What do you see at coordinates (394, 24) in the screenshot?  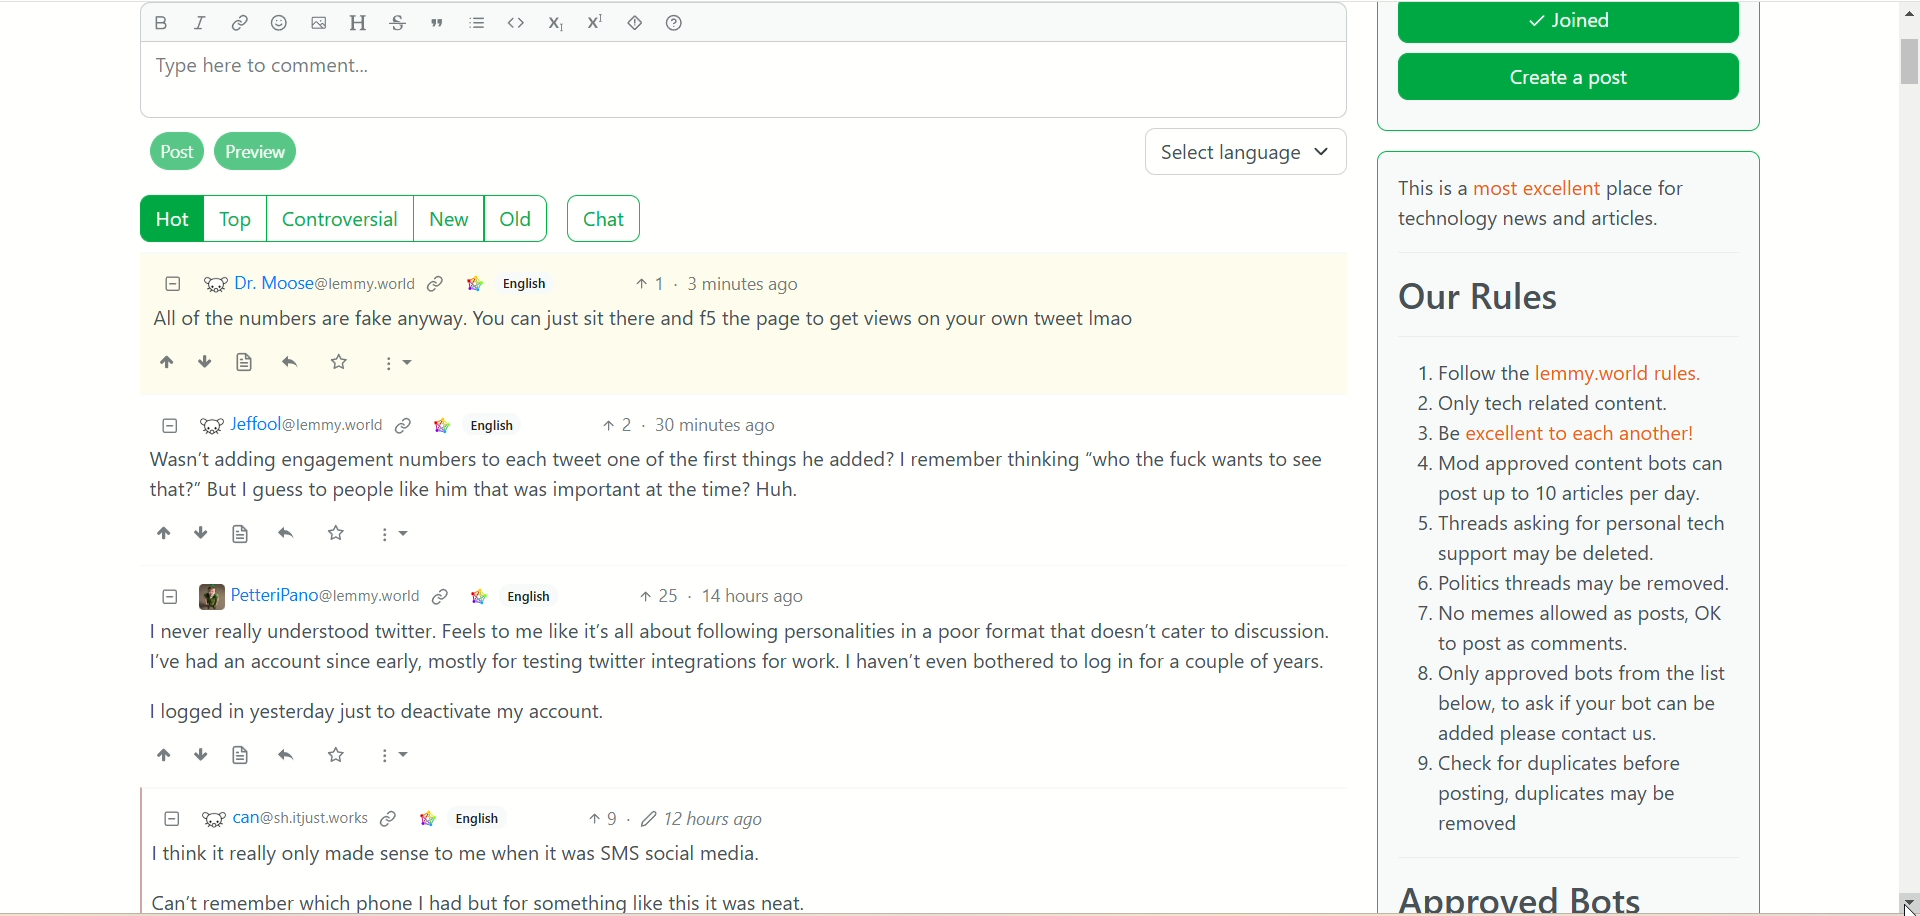 I see `strikethrough` at bounding box center [394, 24].